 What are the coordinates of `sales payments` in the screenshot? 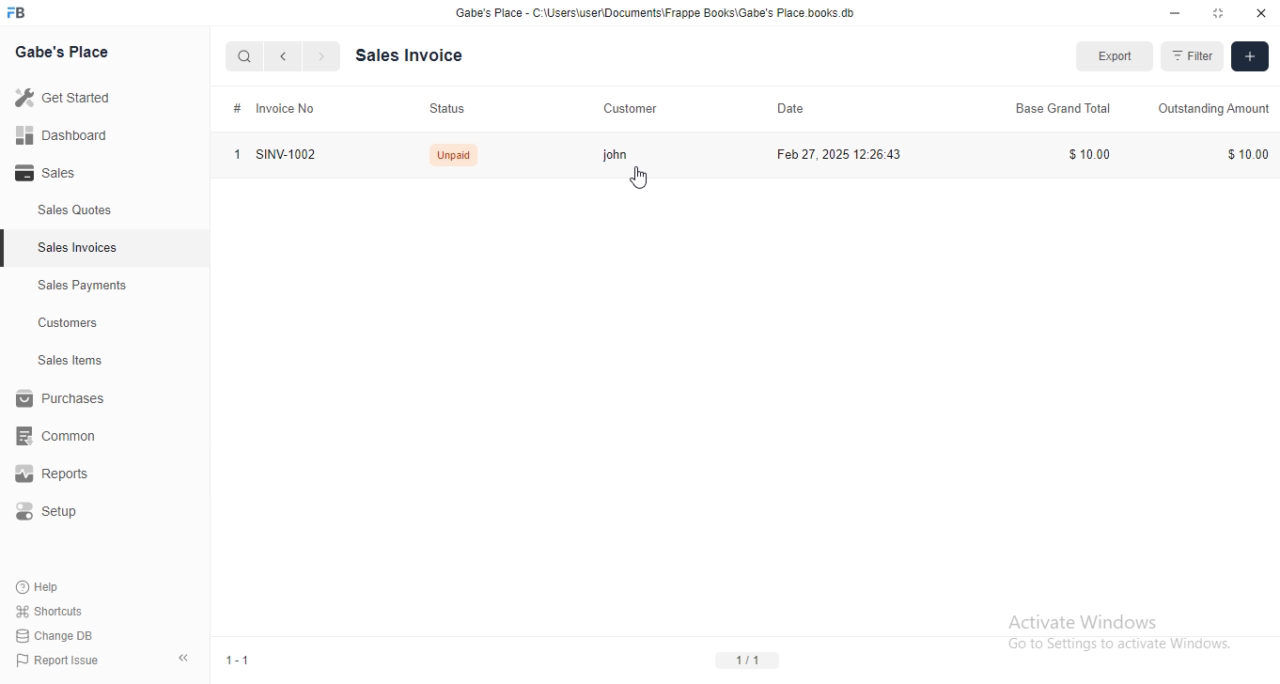 It's located at (82, 285).